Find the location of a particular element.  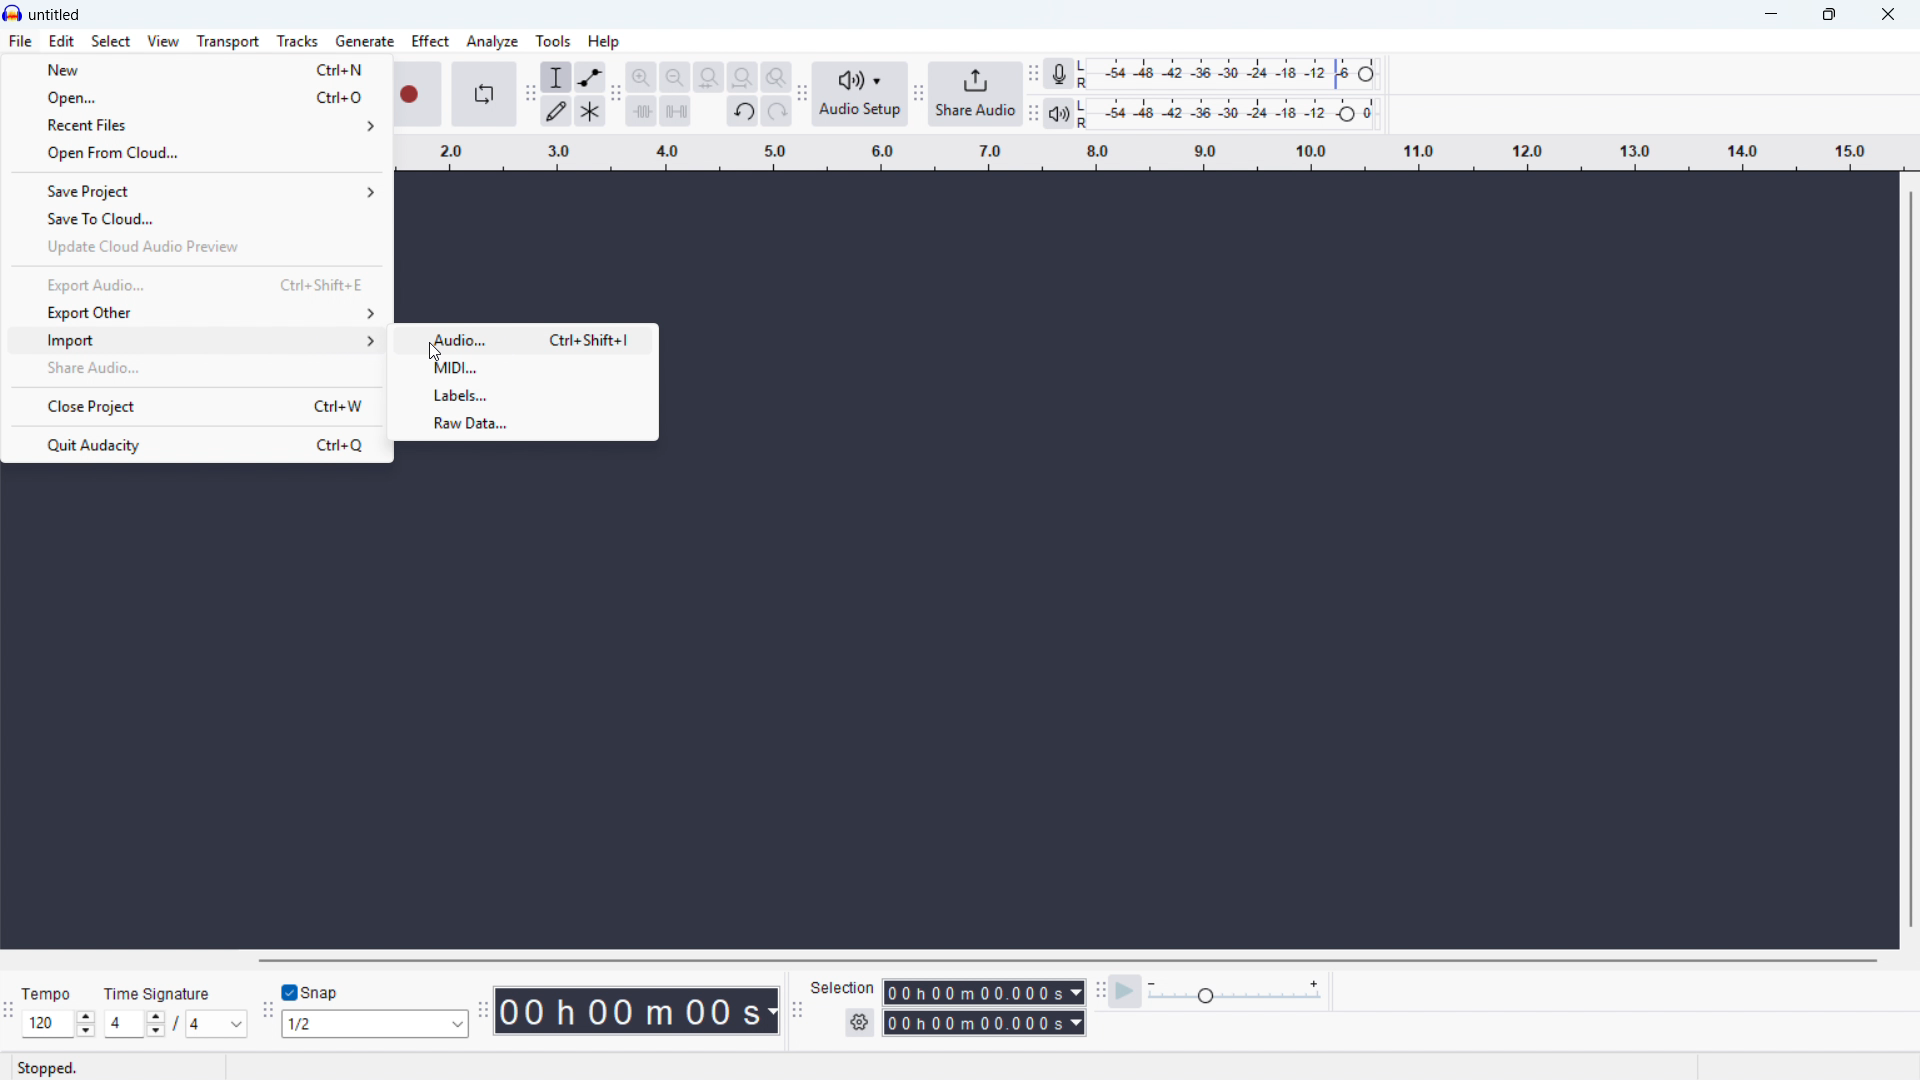

Record  is located at coordinates (420, 94).